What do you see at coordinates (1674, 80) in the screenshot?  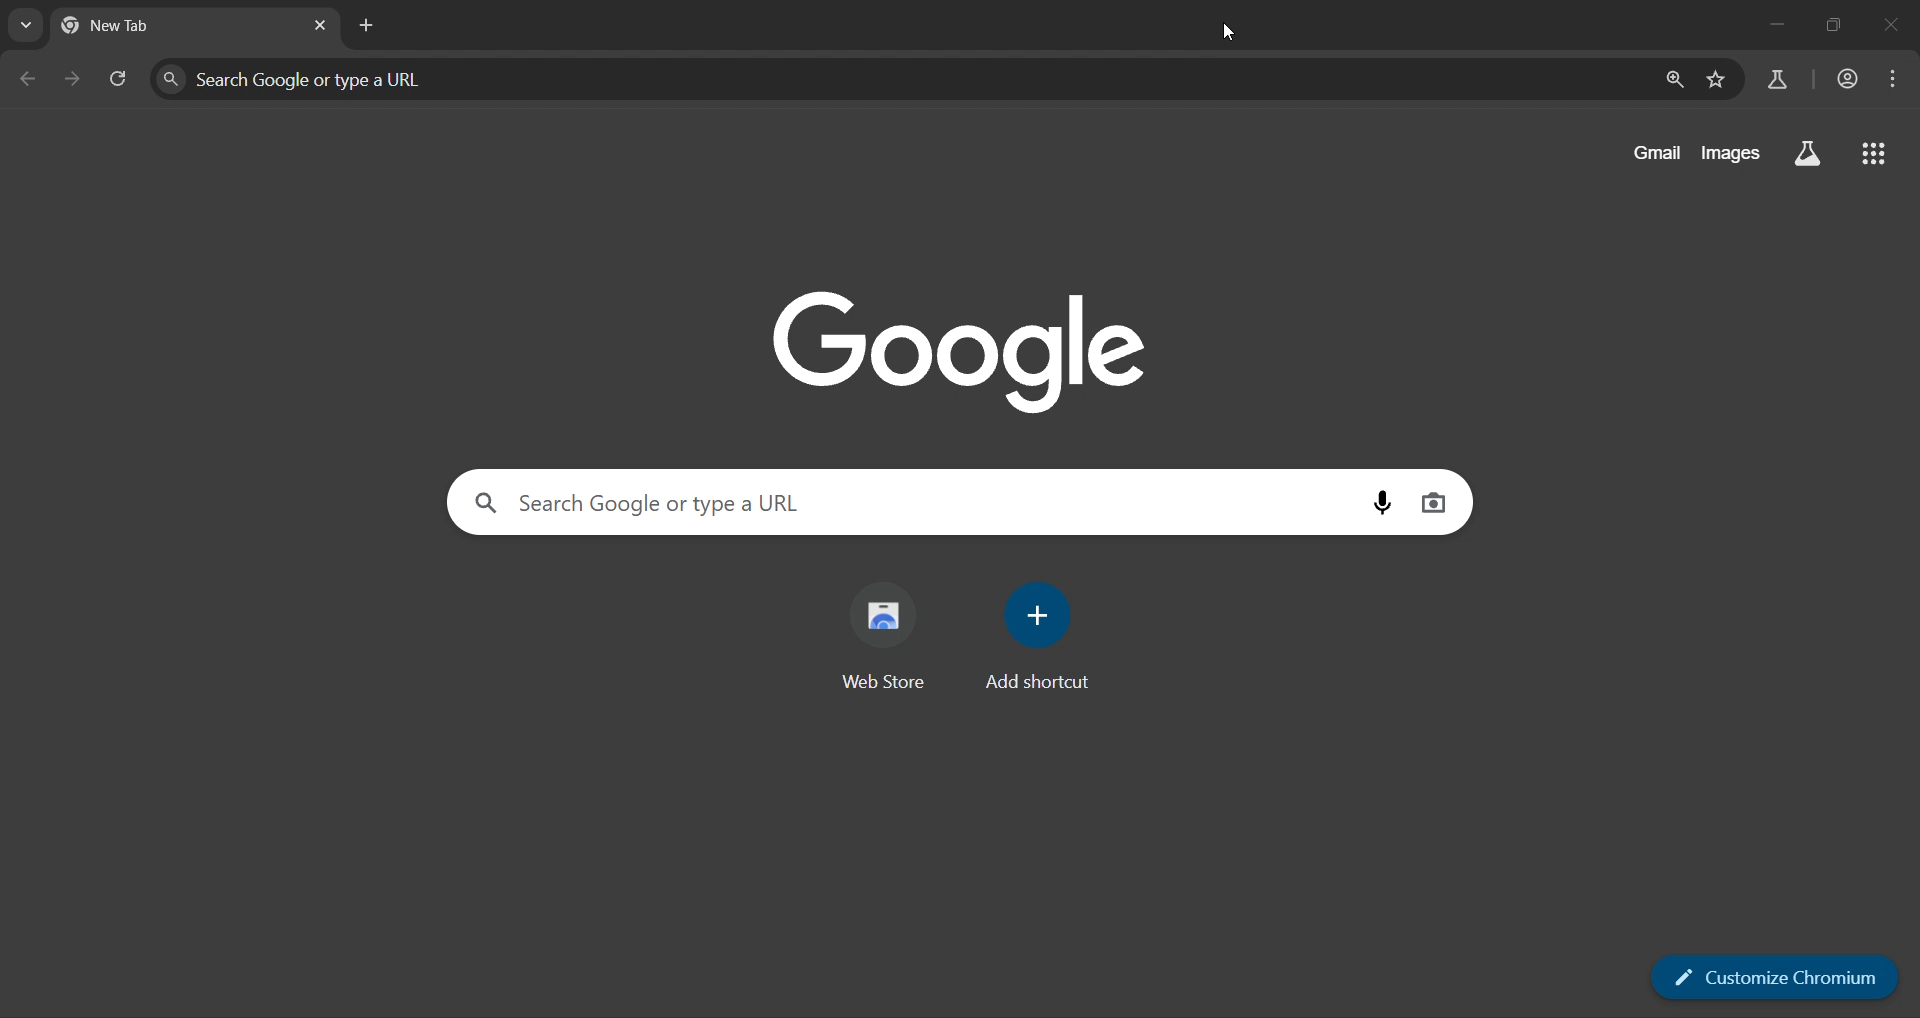 I see `zoom ` at bounding box center [1674, 80].